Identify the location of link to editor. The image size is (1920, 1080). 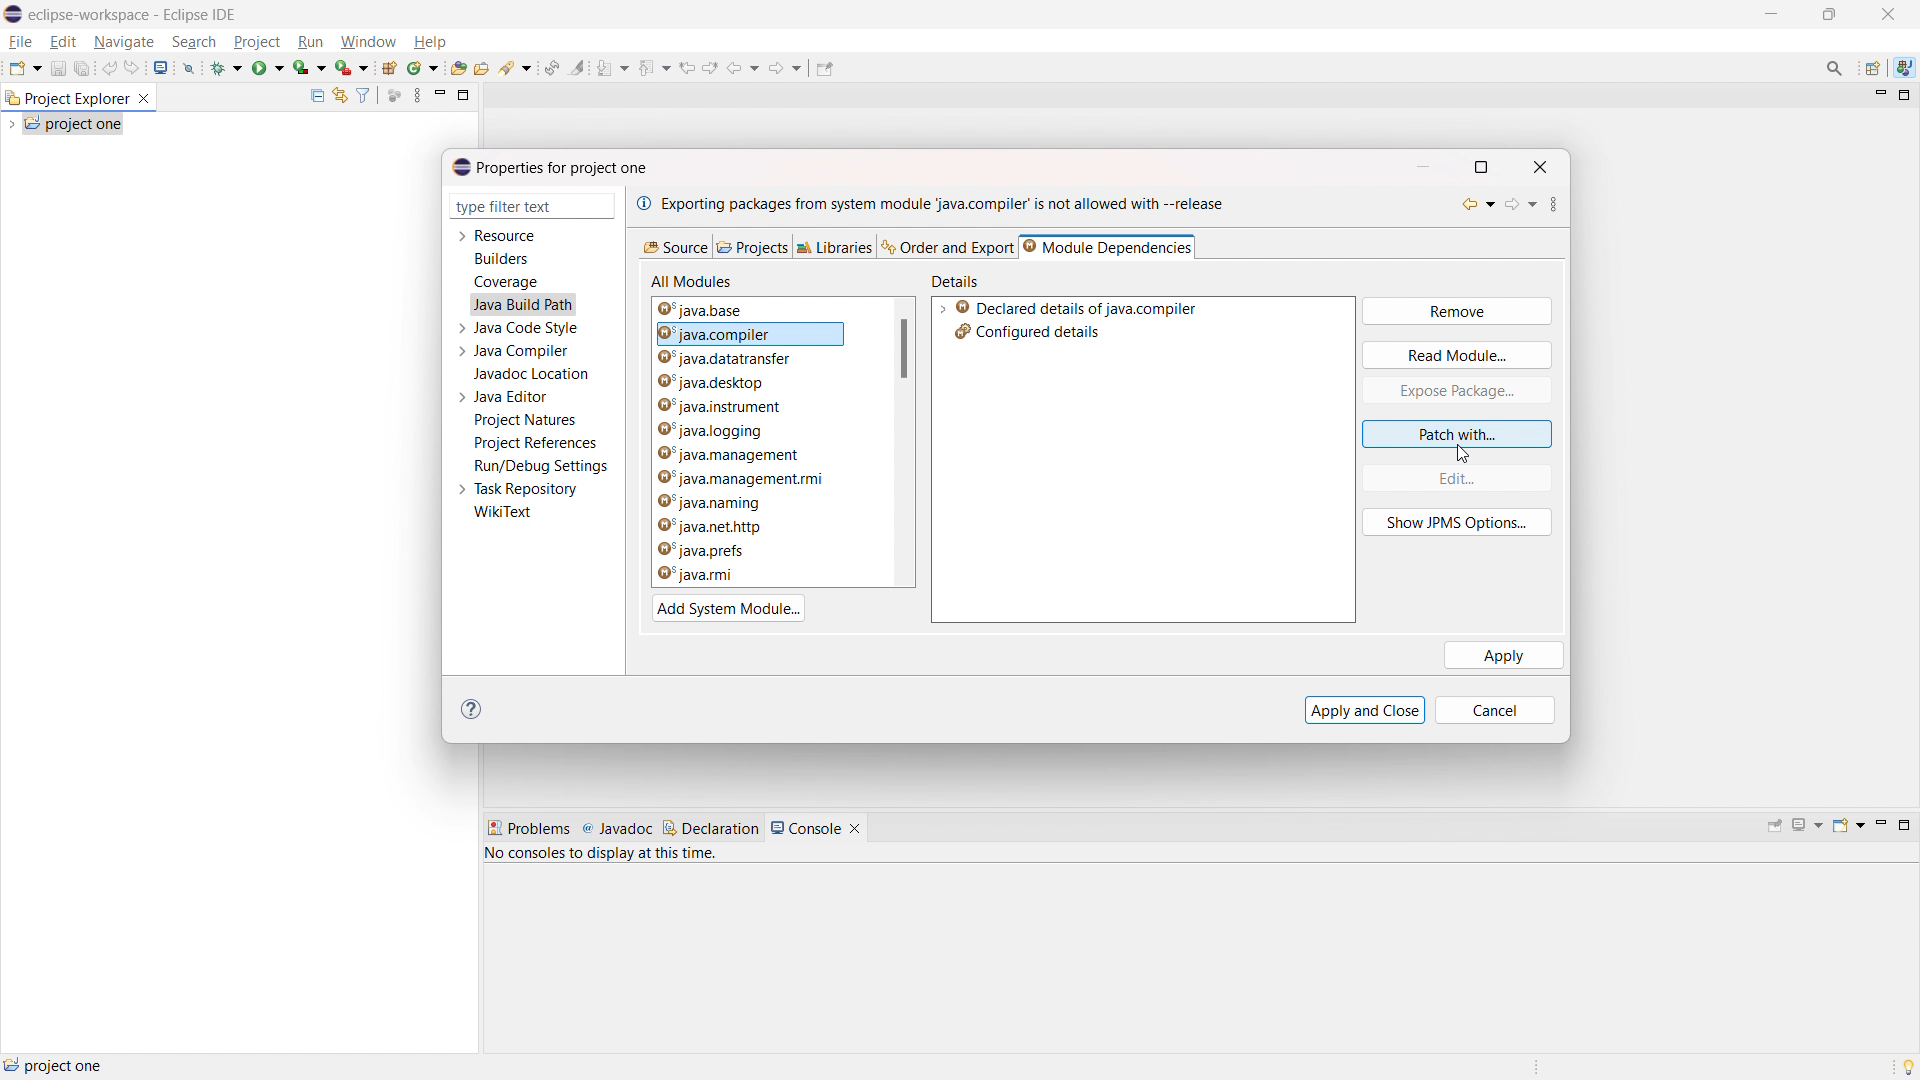
(338, 96).